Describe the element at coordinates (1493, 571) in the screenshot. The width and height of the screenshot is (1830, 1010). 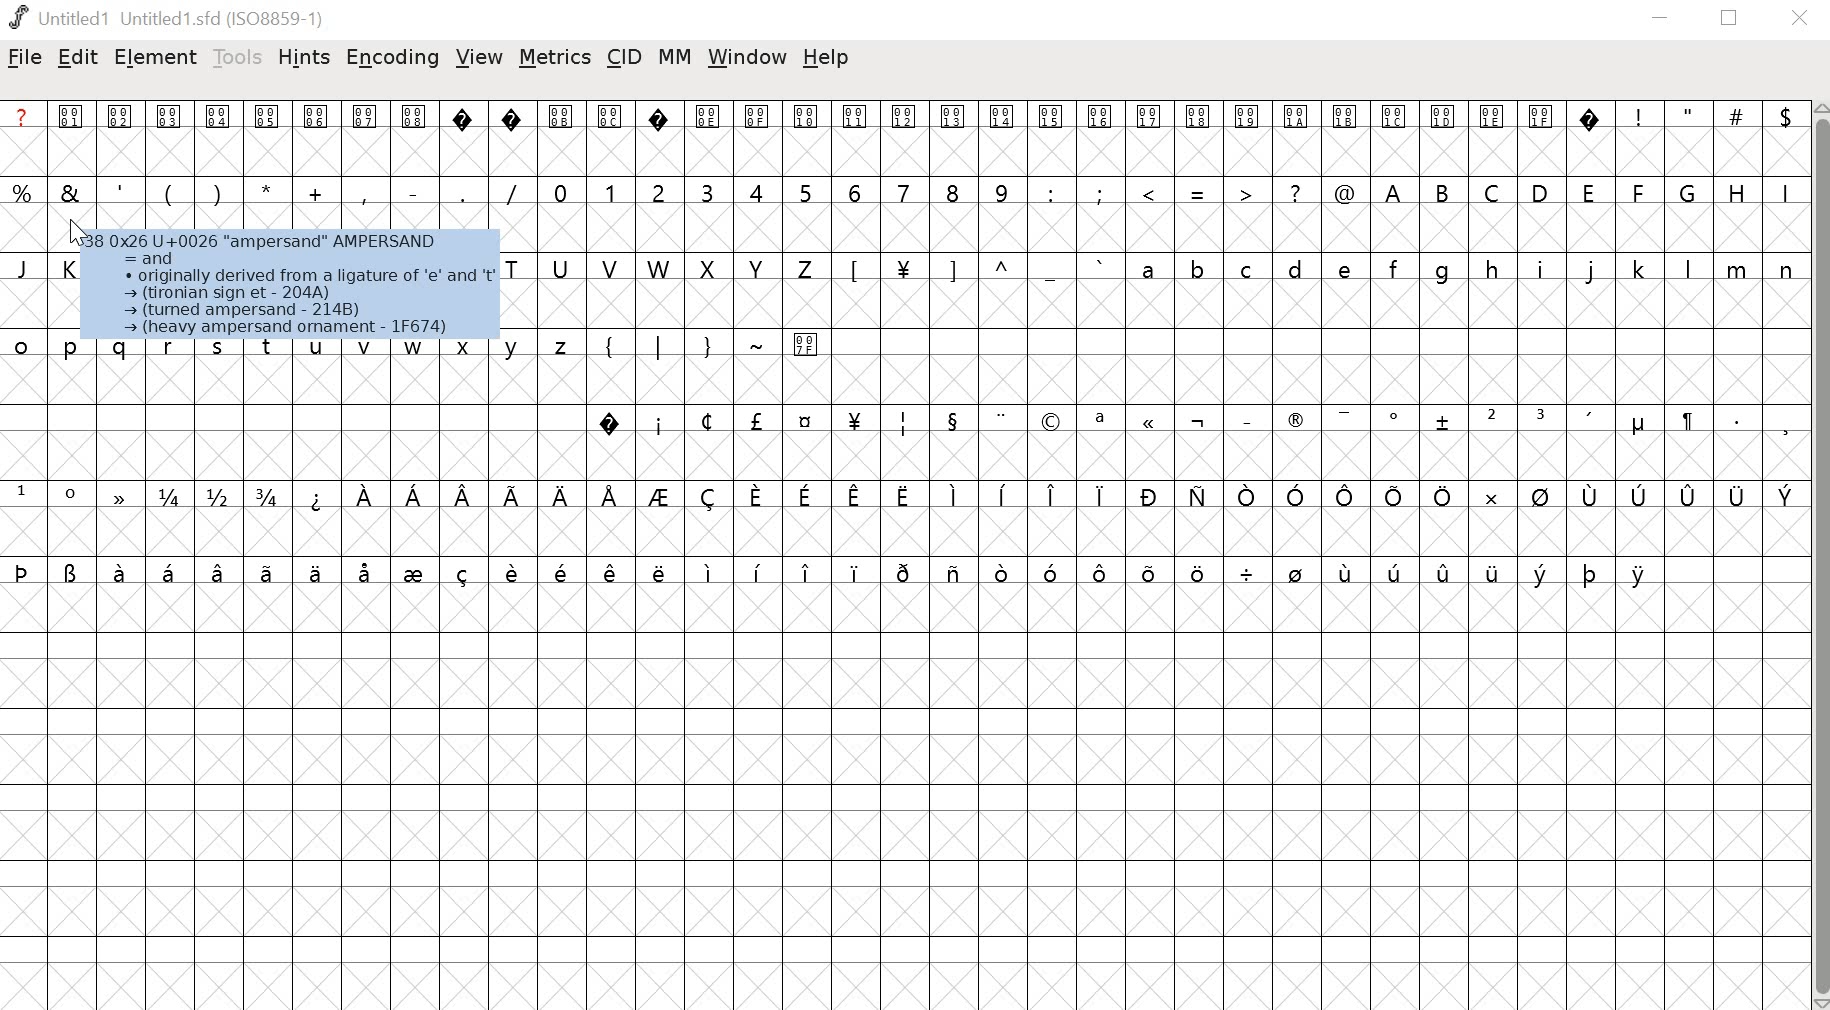
I see `symbol` at that location.